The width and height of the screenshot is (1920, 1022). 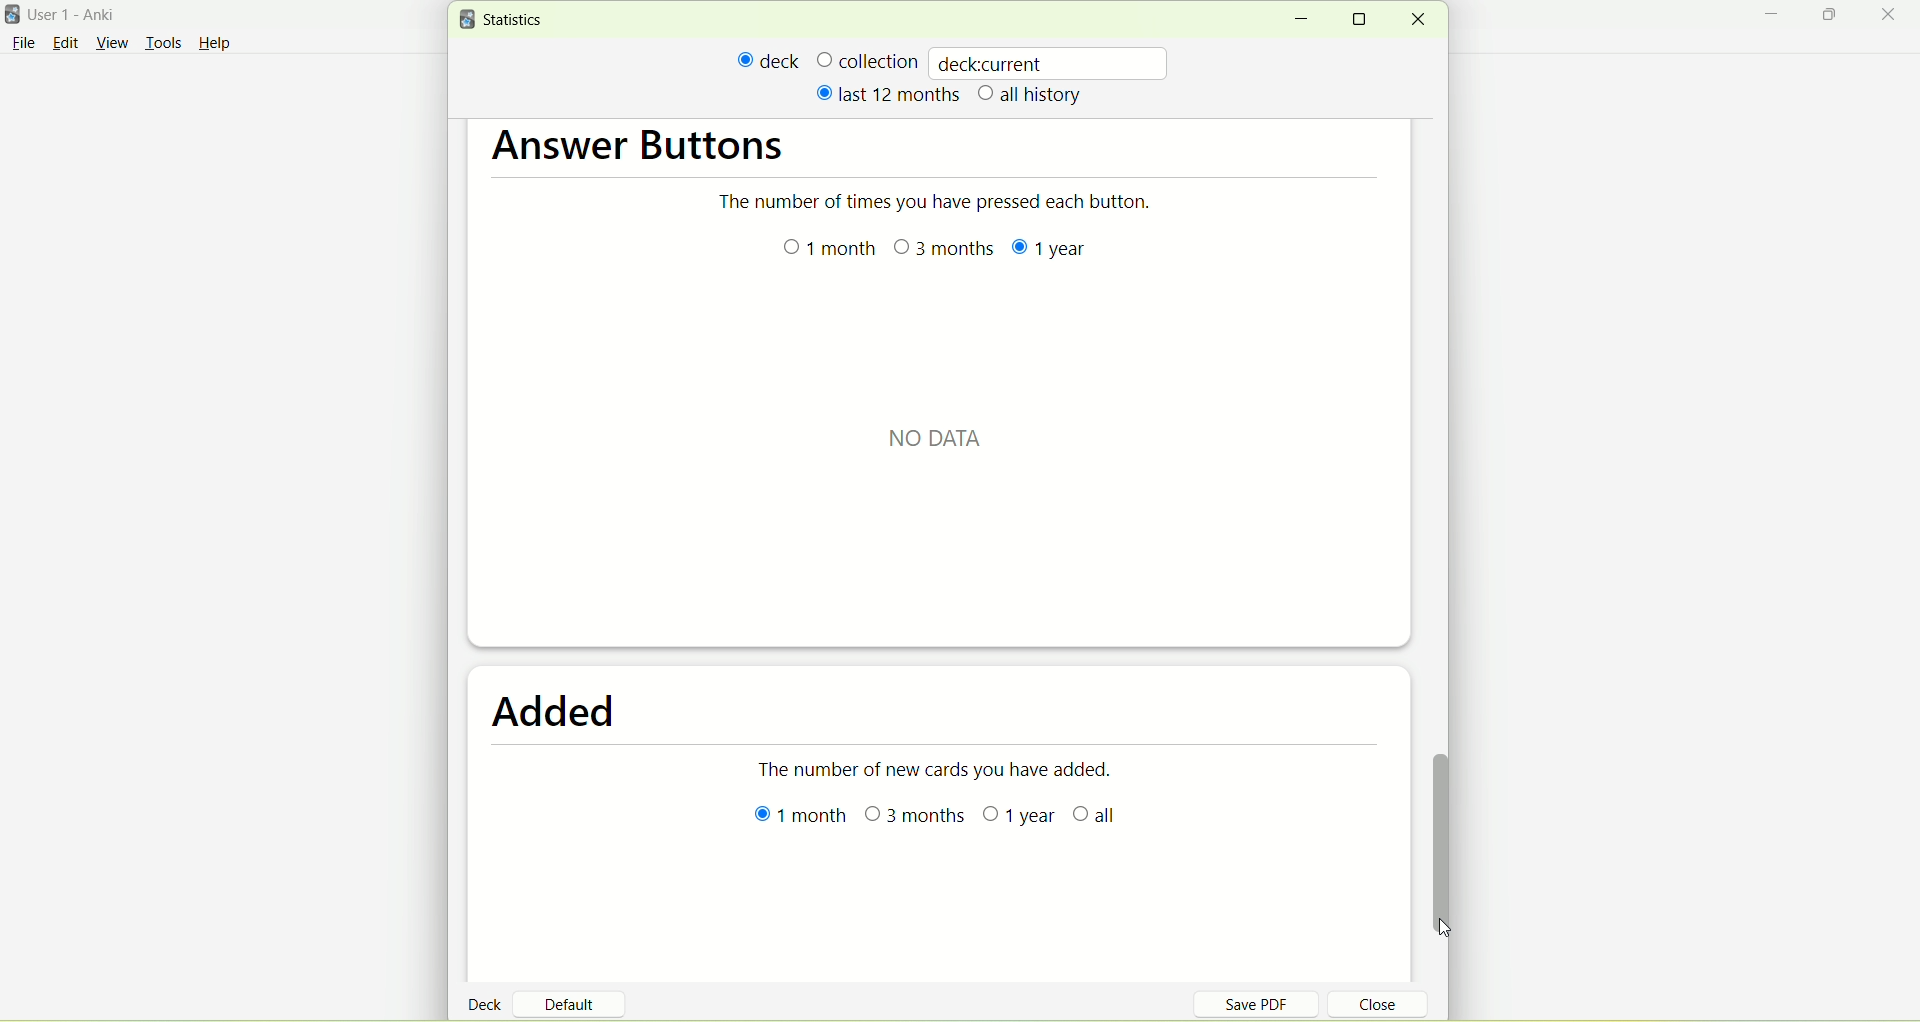 I want to click on 1 month, so click(x=801, y=819).